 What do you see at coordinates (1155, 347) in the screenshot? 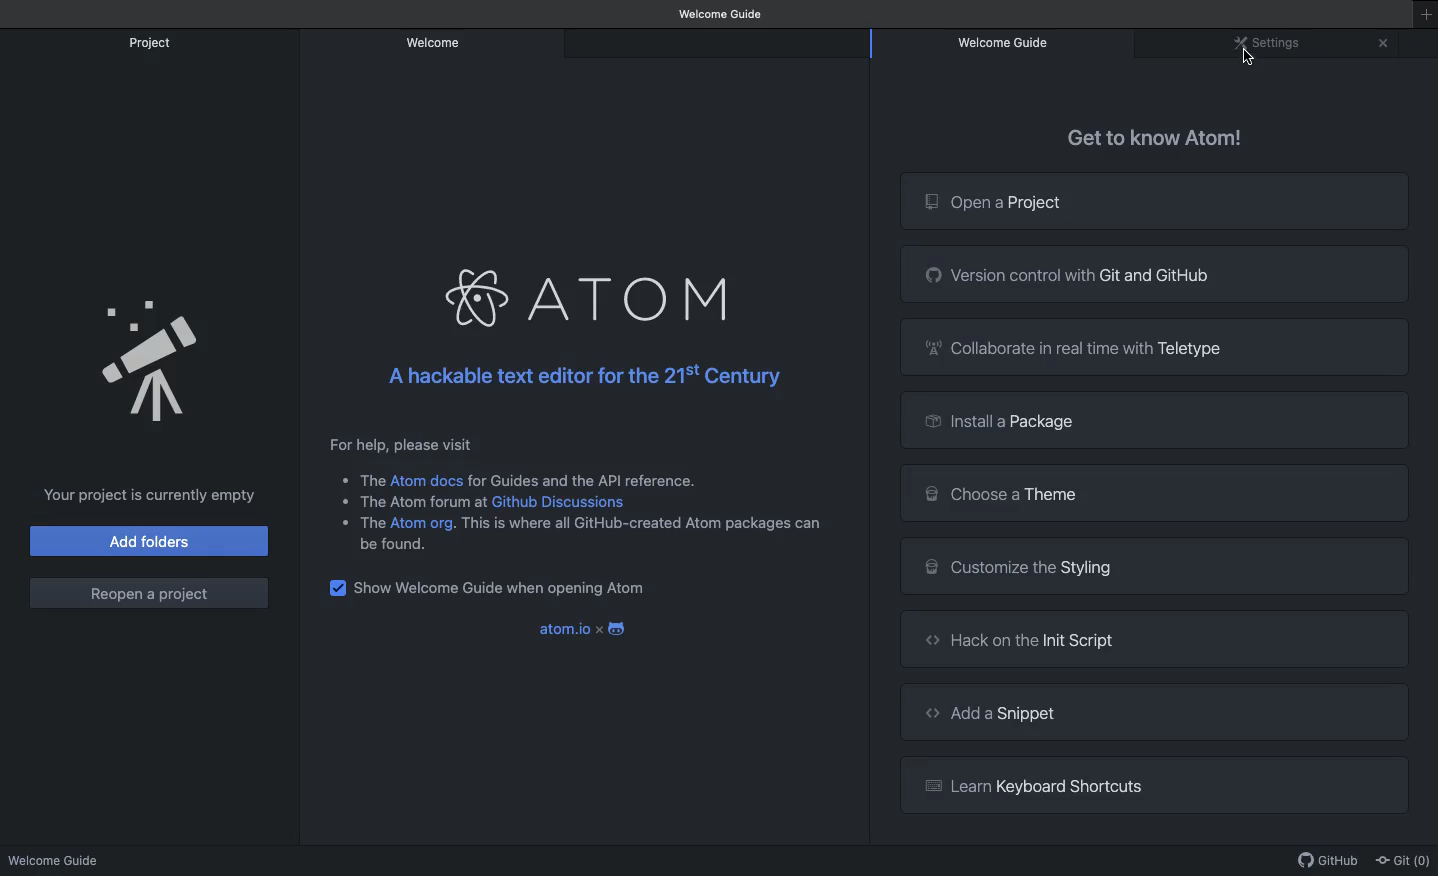
I see `Collaborate in real time with teletype` at bounding box center [1155, 347].